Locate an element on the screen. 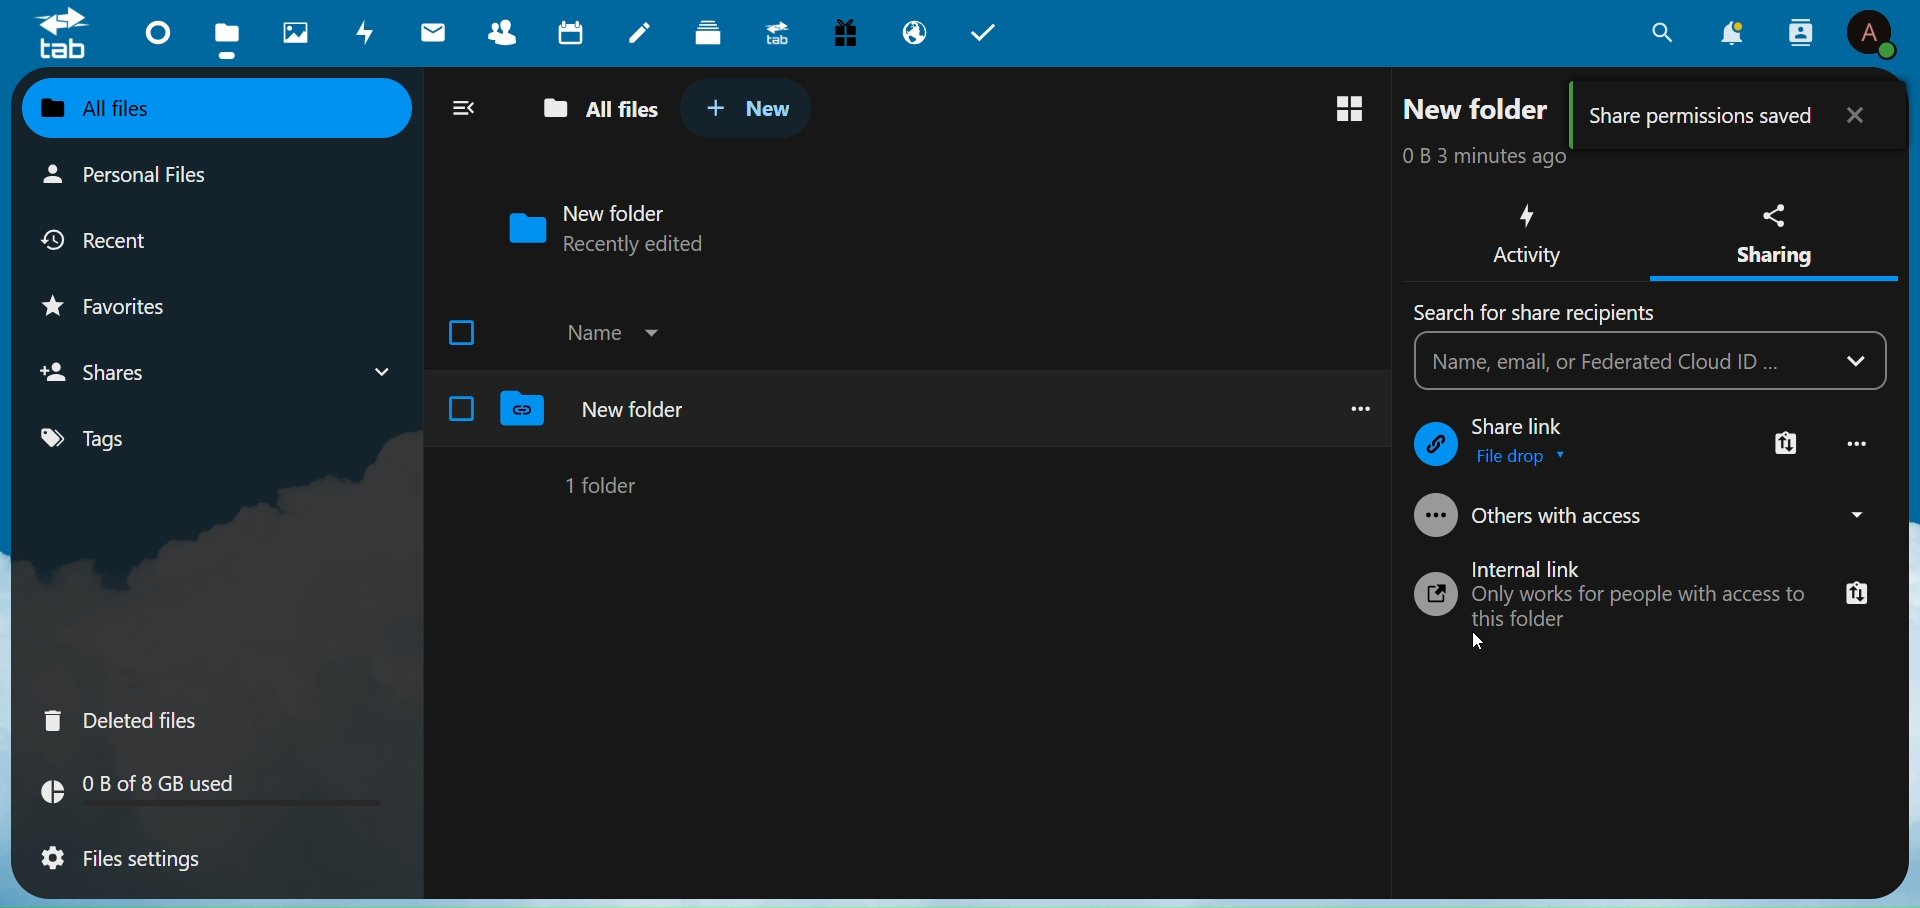 The height and width of the screenshot is (908, 1920). Drop Down is located at coordinates (1851, 513).